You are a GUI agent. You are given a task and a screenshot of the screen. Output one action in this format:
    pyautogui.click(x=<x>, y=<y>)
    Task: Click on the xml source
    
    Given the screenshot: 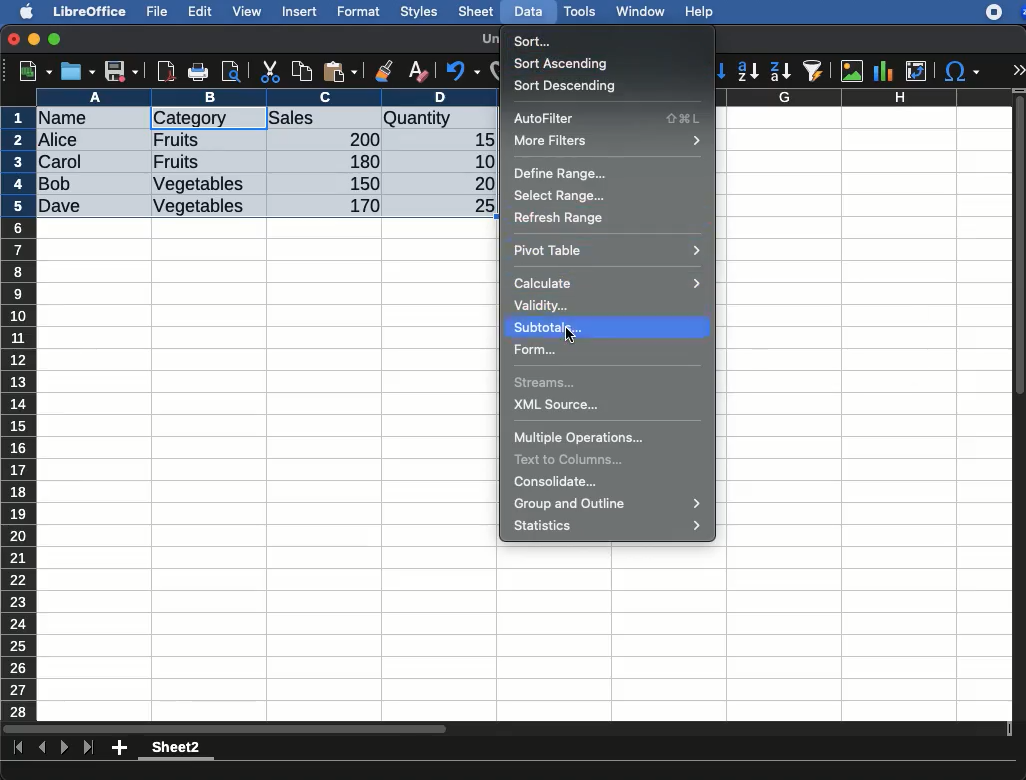 What is the action you would take?
    pyautogui.click(x=559, y=407)
    